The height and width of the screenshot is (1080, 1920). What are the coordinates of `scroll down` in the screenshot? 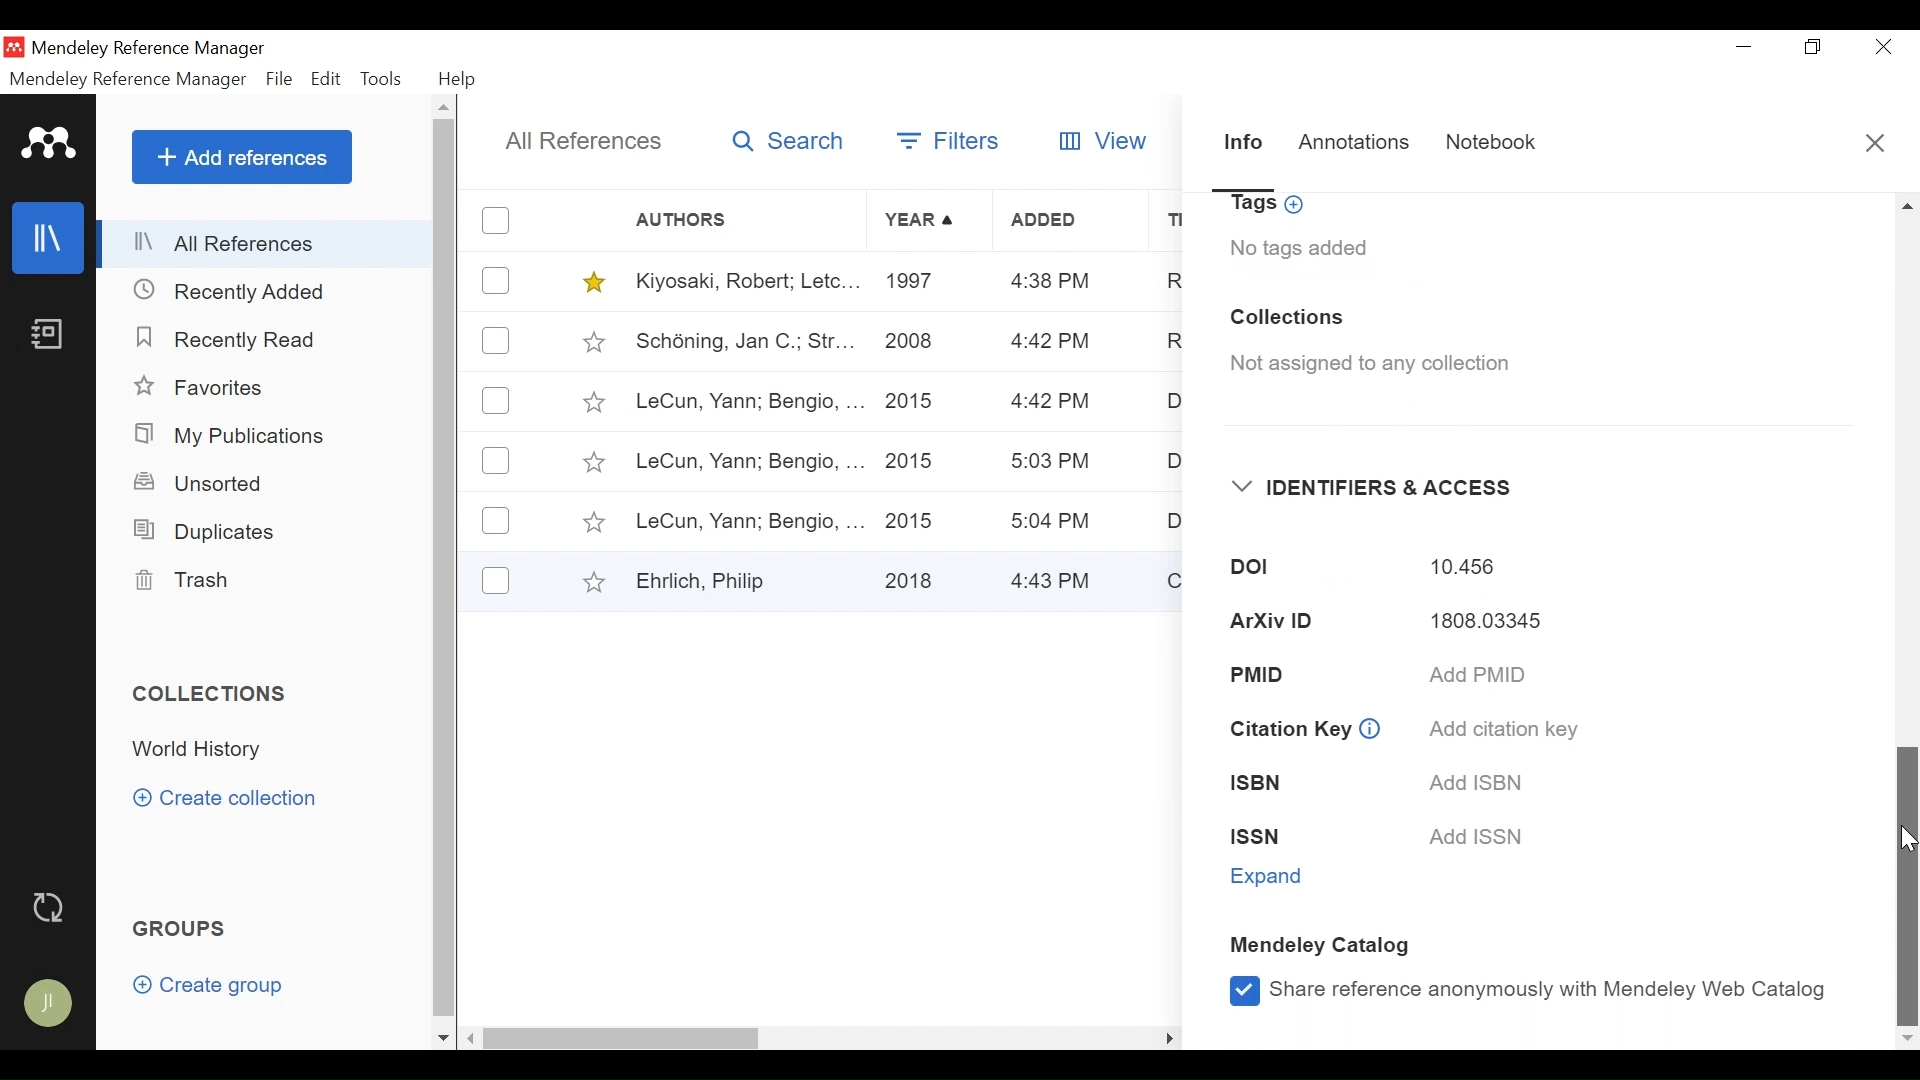 It's located at (1908, 1041).